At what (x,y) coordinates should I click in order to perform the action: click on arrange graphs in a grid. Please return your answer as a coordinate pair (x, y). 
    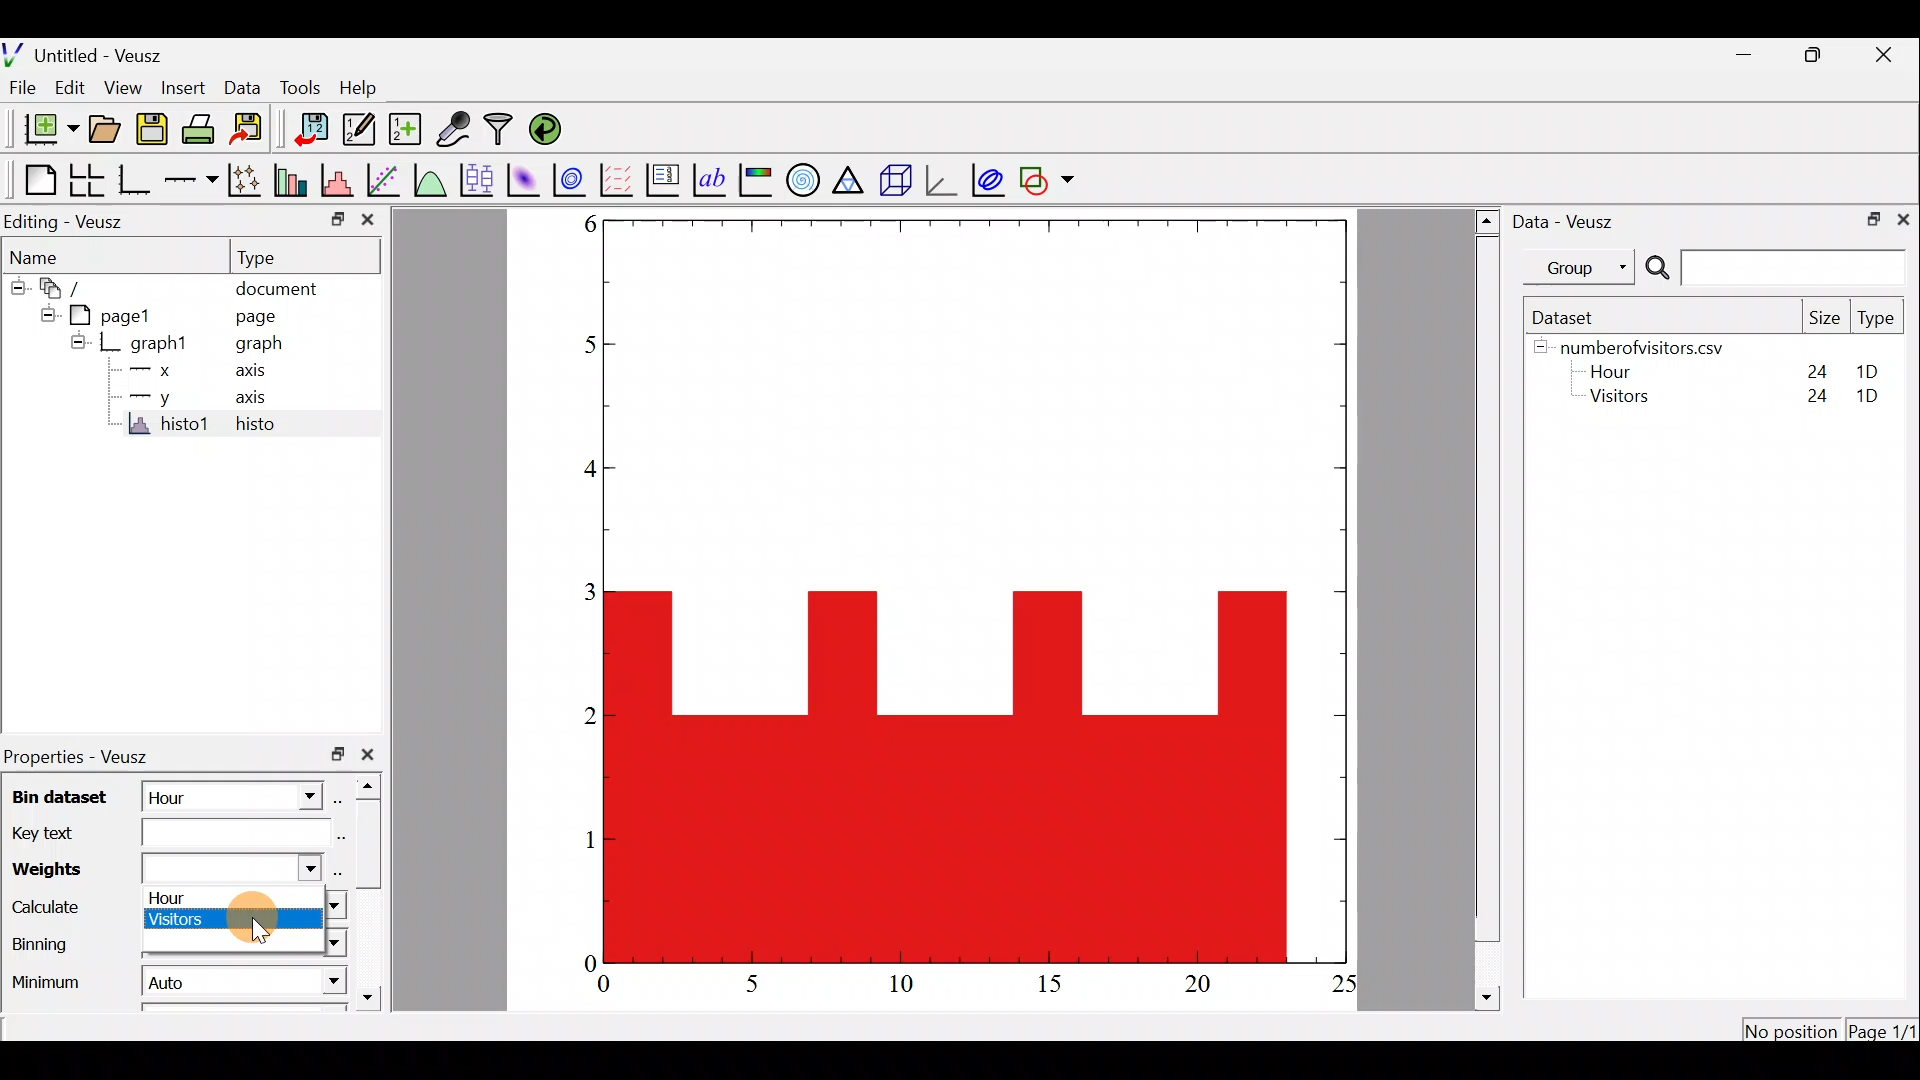
    Looking at the image, I should click on (86, 180).